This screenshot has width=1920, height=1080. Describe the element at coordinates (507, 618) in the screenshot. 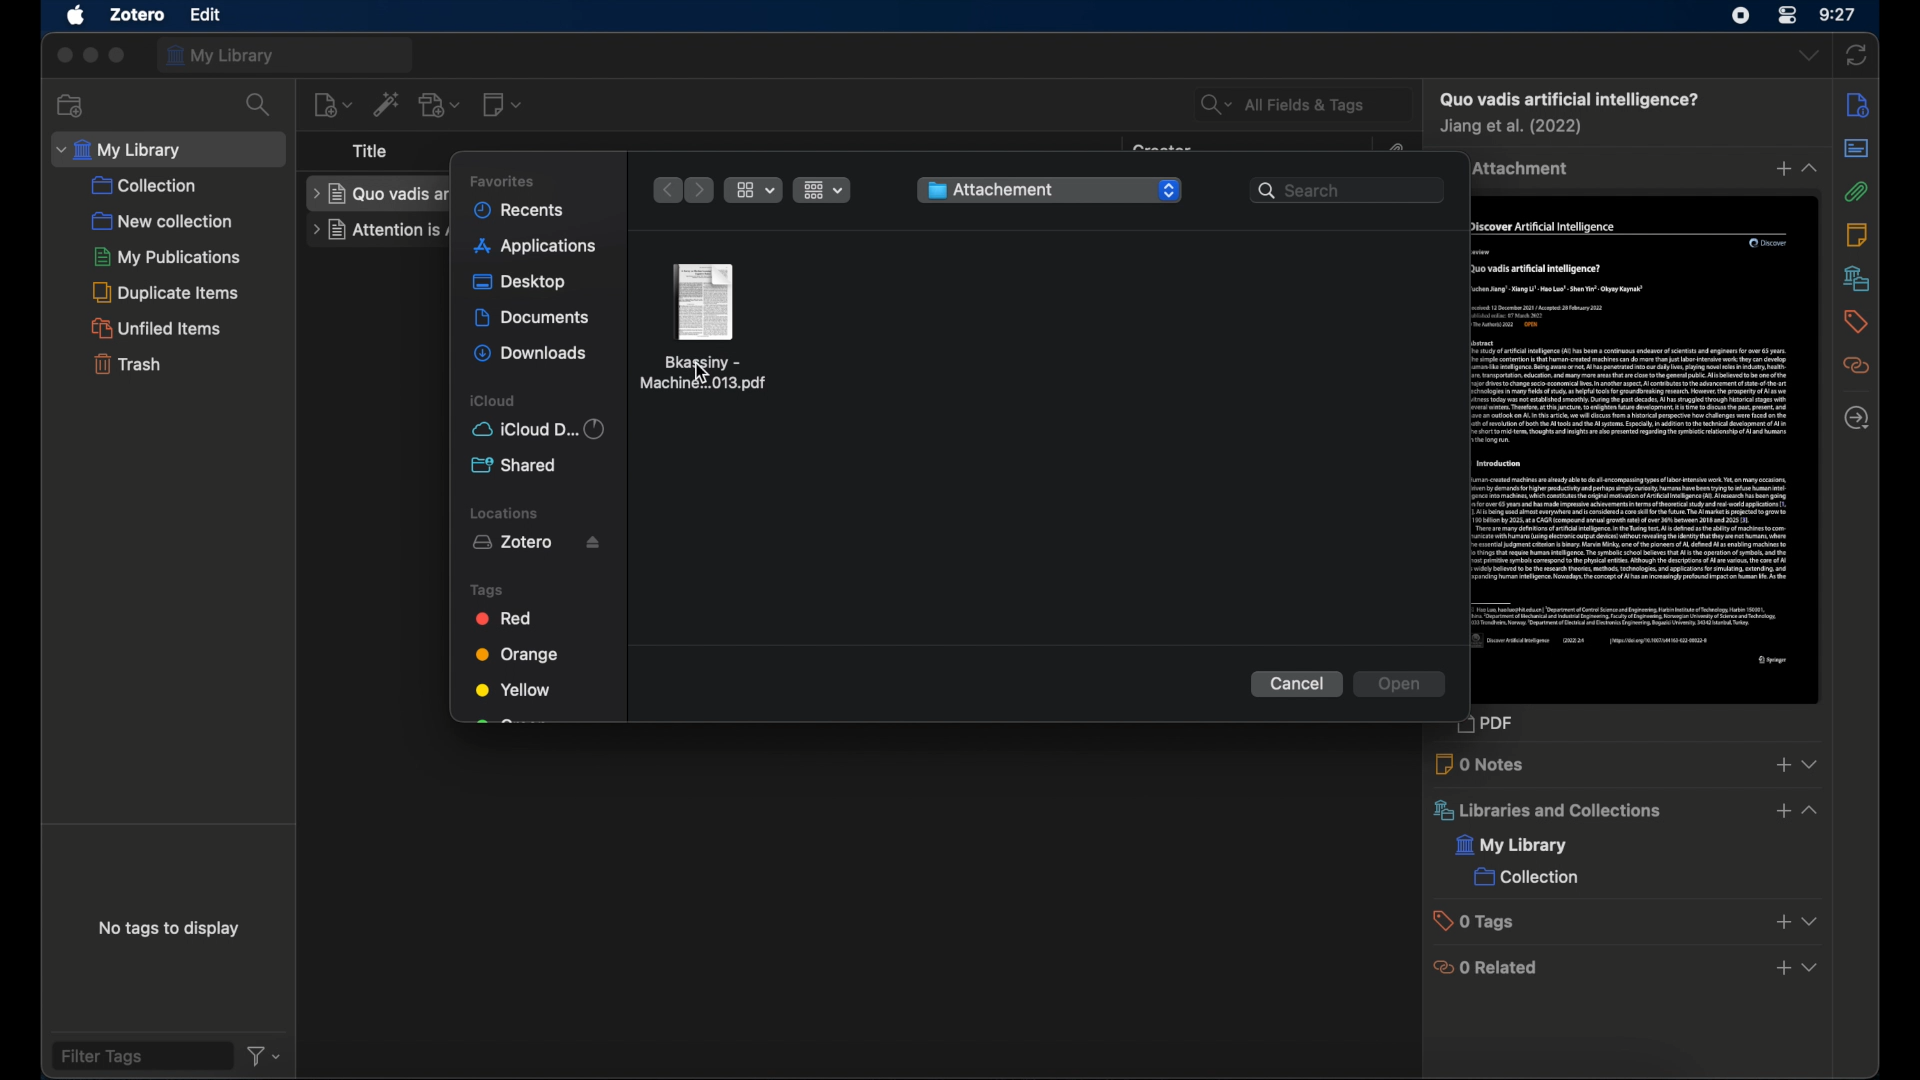

I see `red` at that location.